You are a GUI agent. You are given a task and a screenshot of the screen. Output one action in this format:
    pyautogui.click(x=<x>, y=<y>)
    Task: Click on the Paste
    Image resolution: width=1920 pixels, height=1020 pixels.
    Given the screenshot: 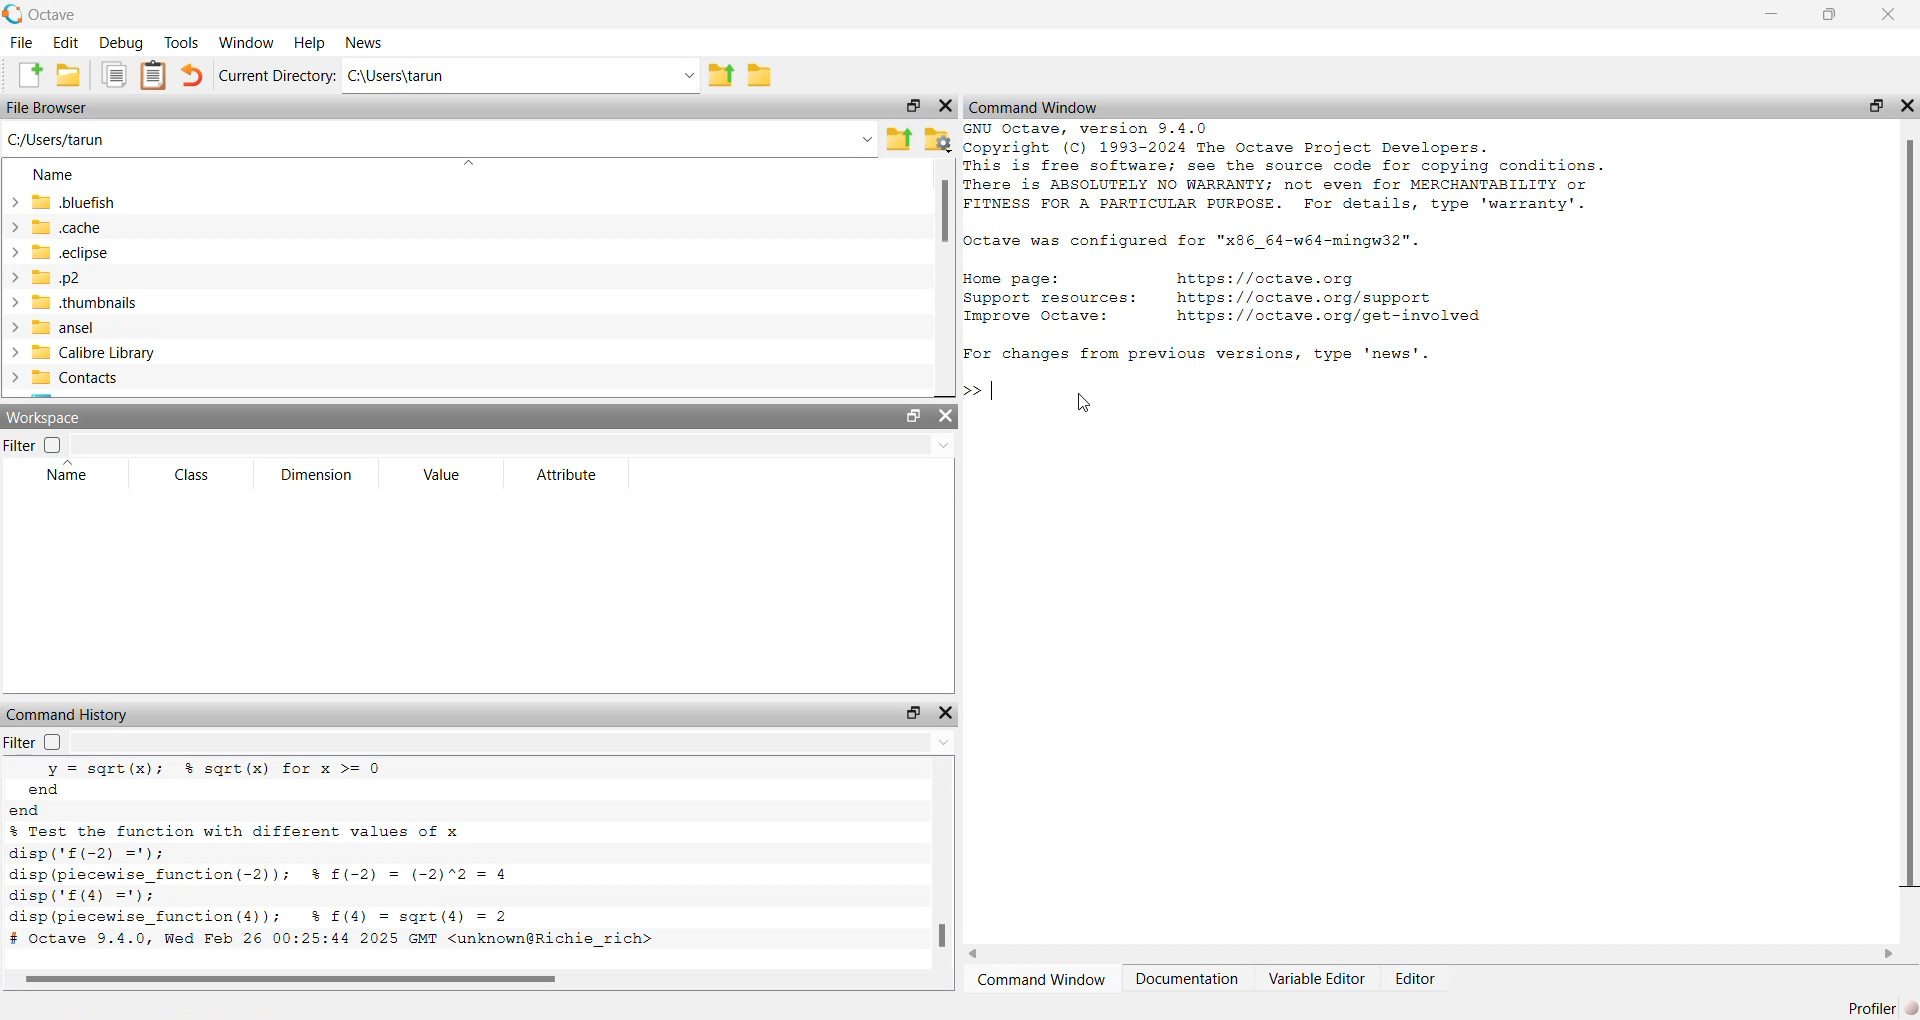 What is the action you would take?
    pyautogui.click(x=154, y=74)
    